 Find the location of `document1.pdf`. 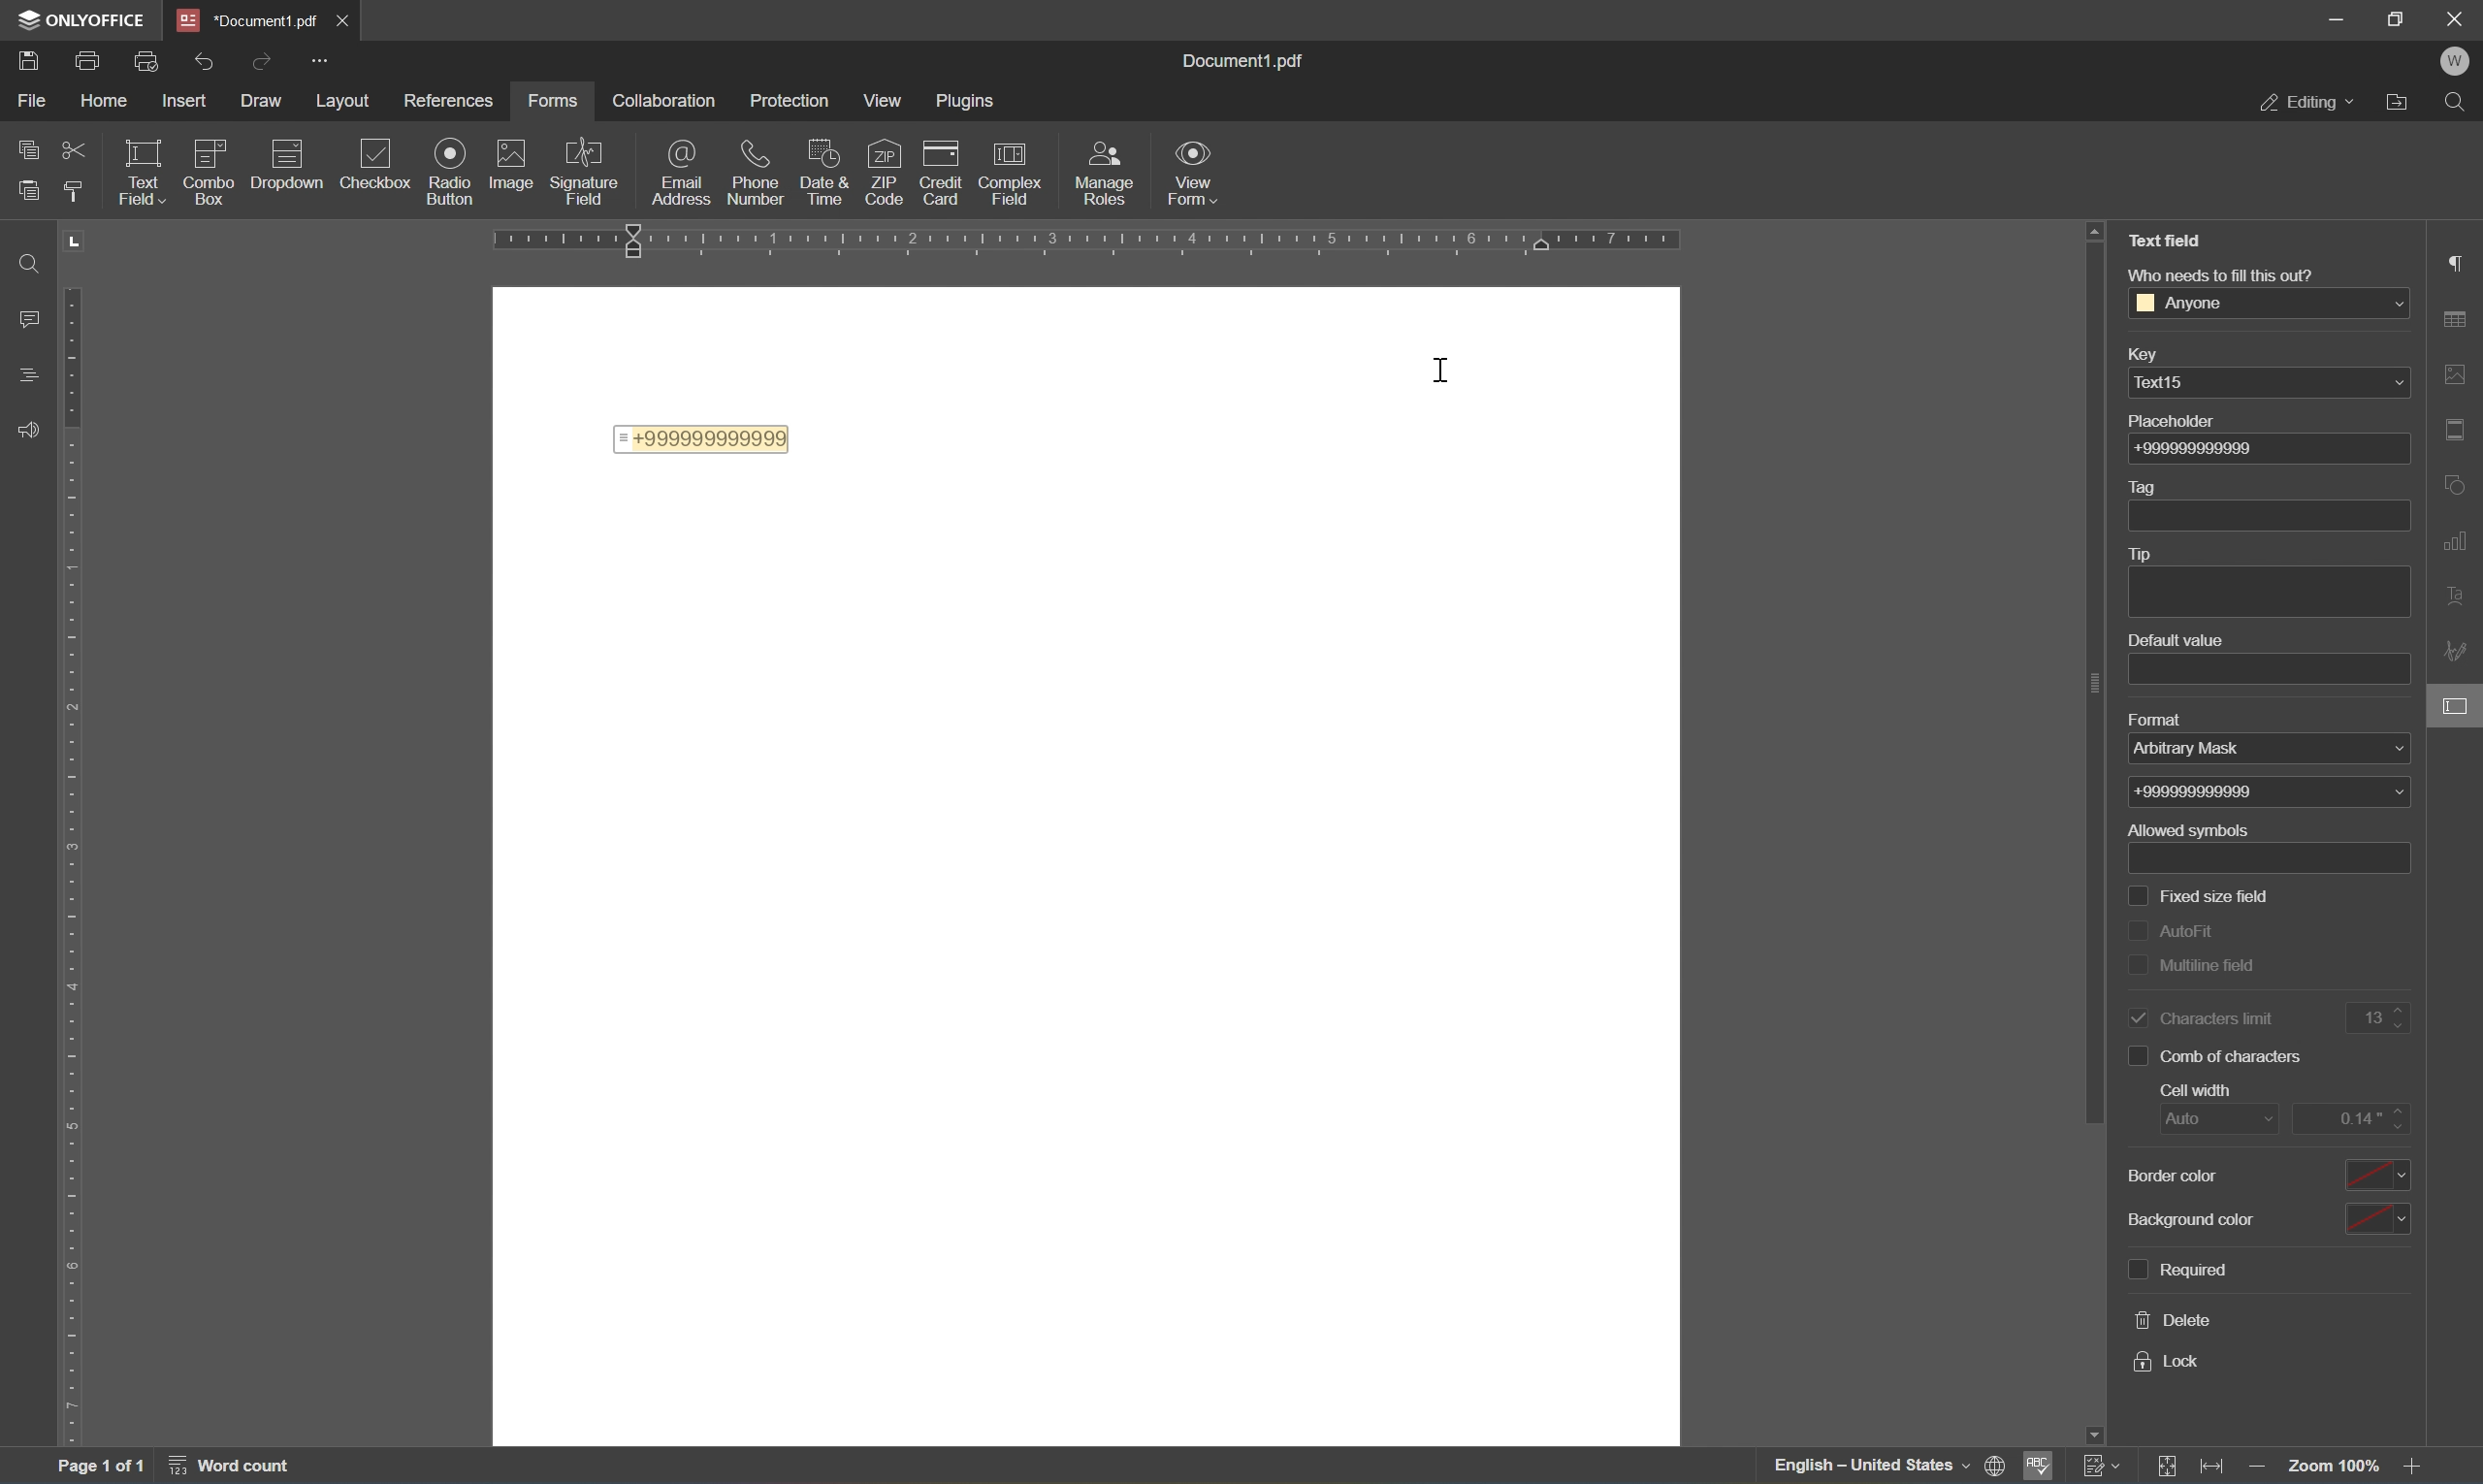

document1.pdf is located at coordinates (242, 17).